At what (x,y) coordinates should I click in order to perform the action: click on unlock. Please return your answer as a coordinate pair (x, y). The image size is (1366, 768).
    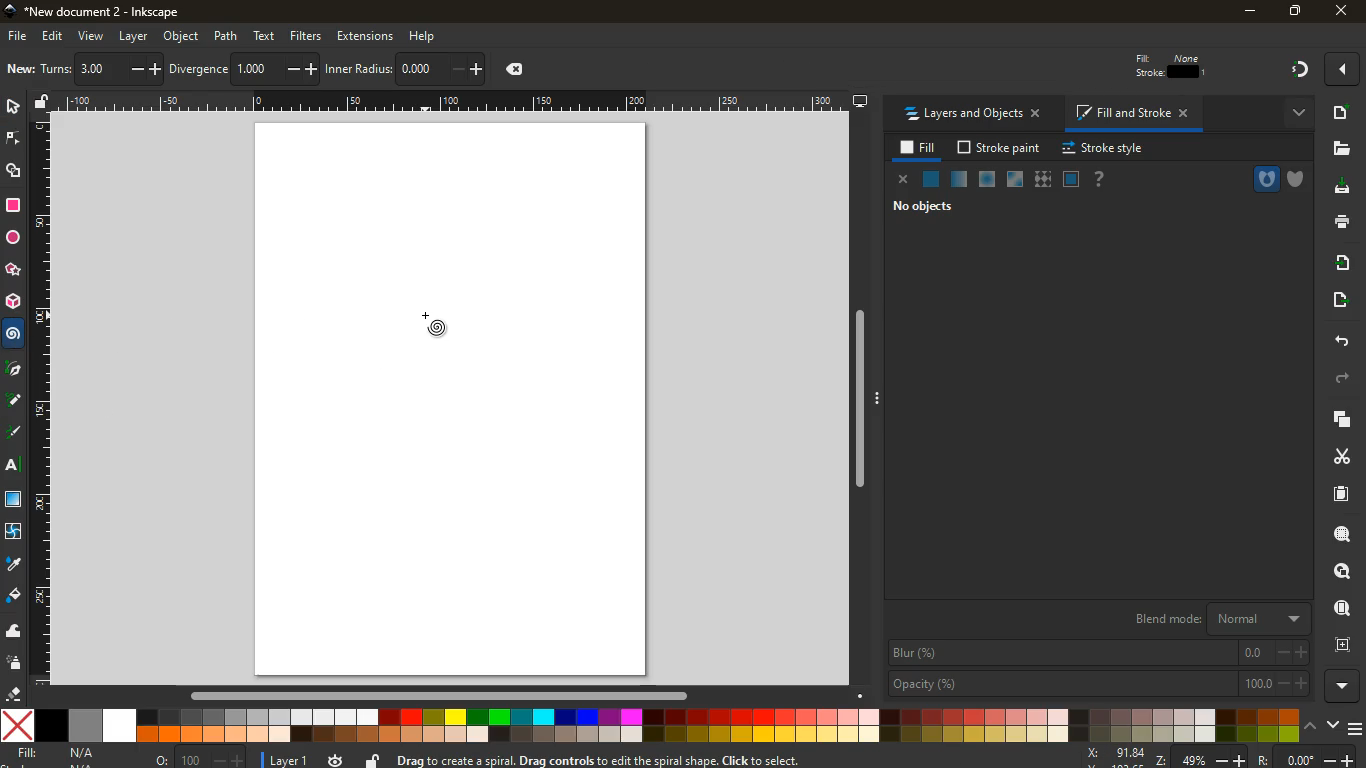
    Looking at the image, I should click on (372, 760).